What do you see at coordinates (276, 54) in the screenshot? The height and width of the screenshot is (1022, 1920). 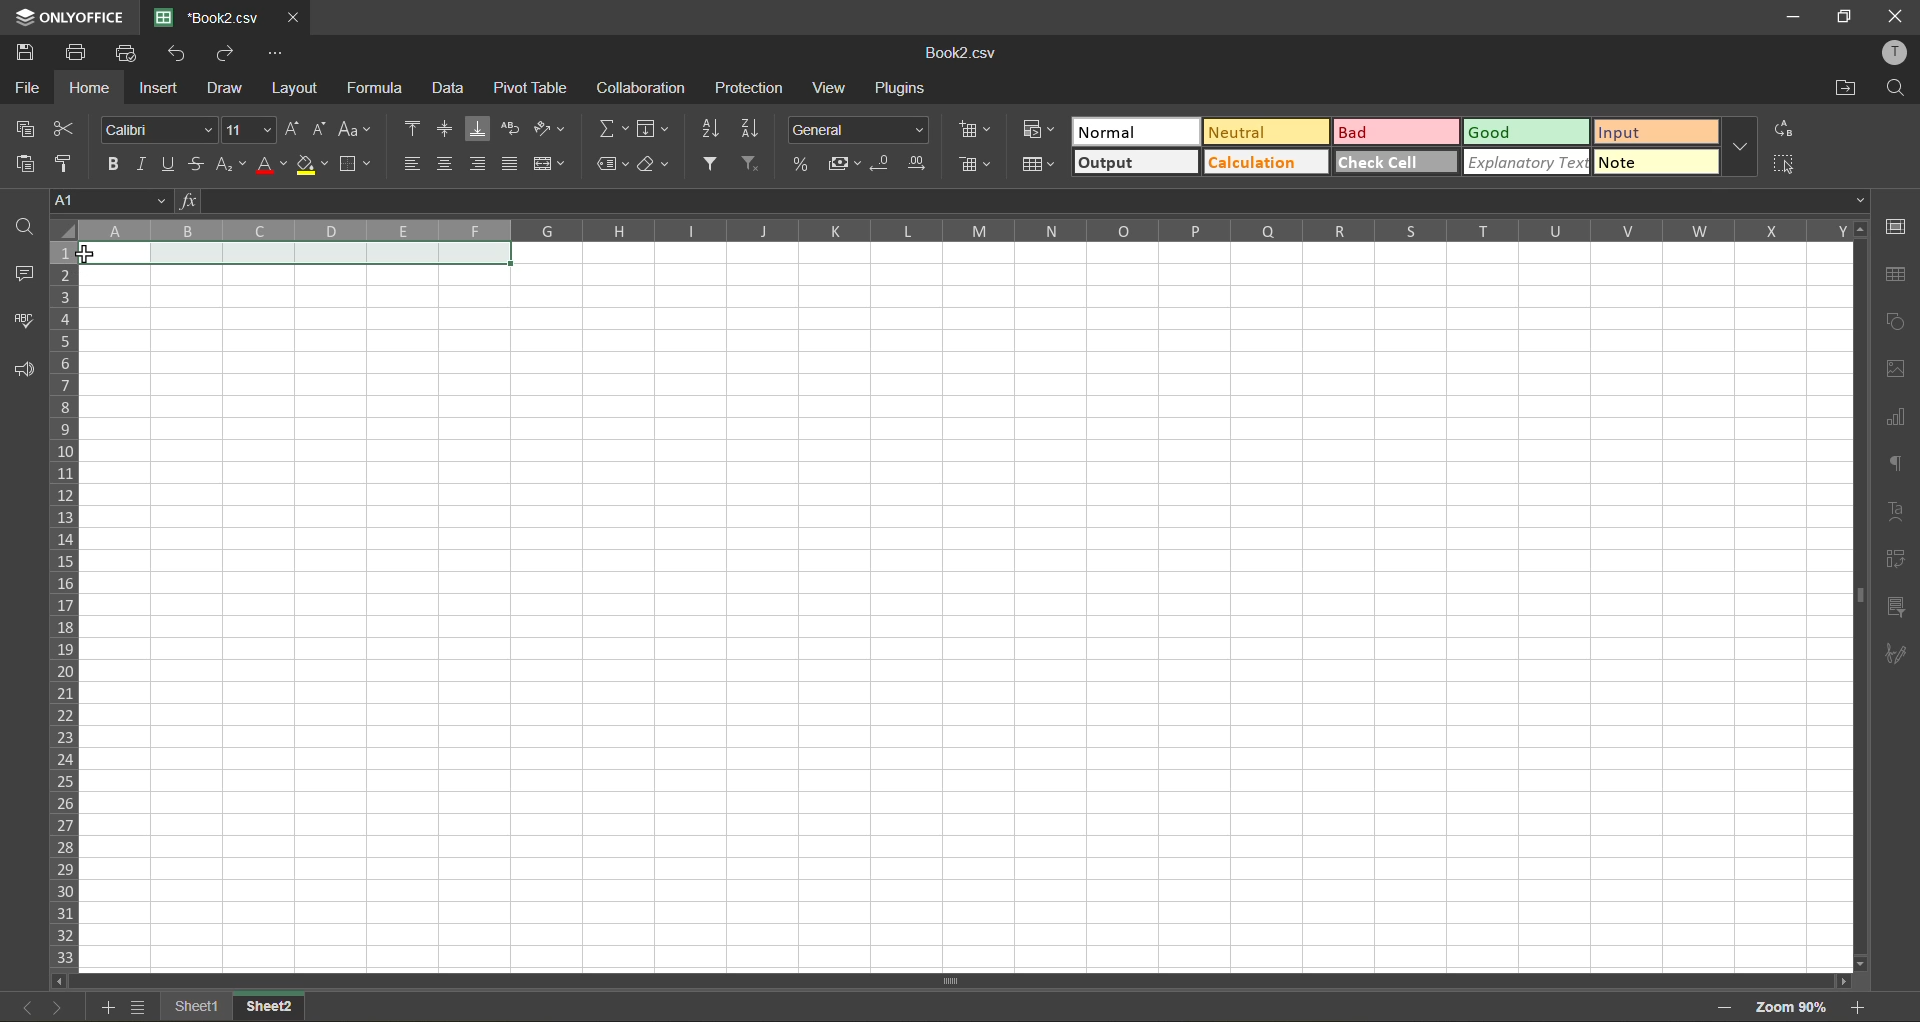 I see `options` at bounding box center [276, 54].